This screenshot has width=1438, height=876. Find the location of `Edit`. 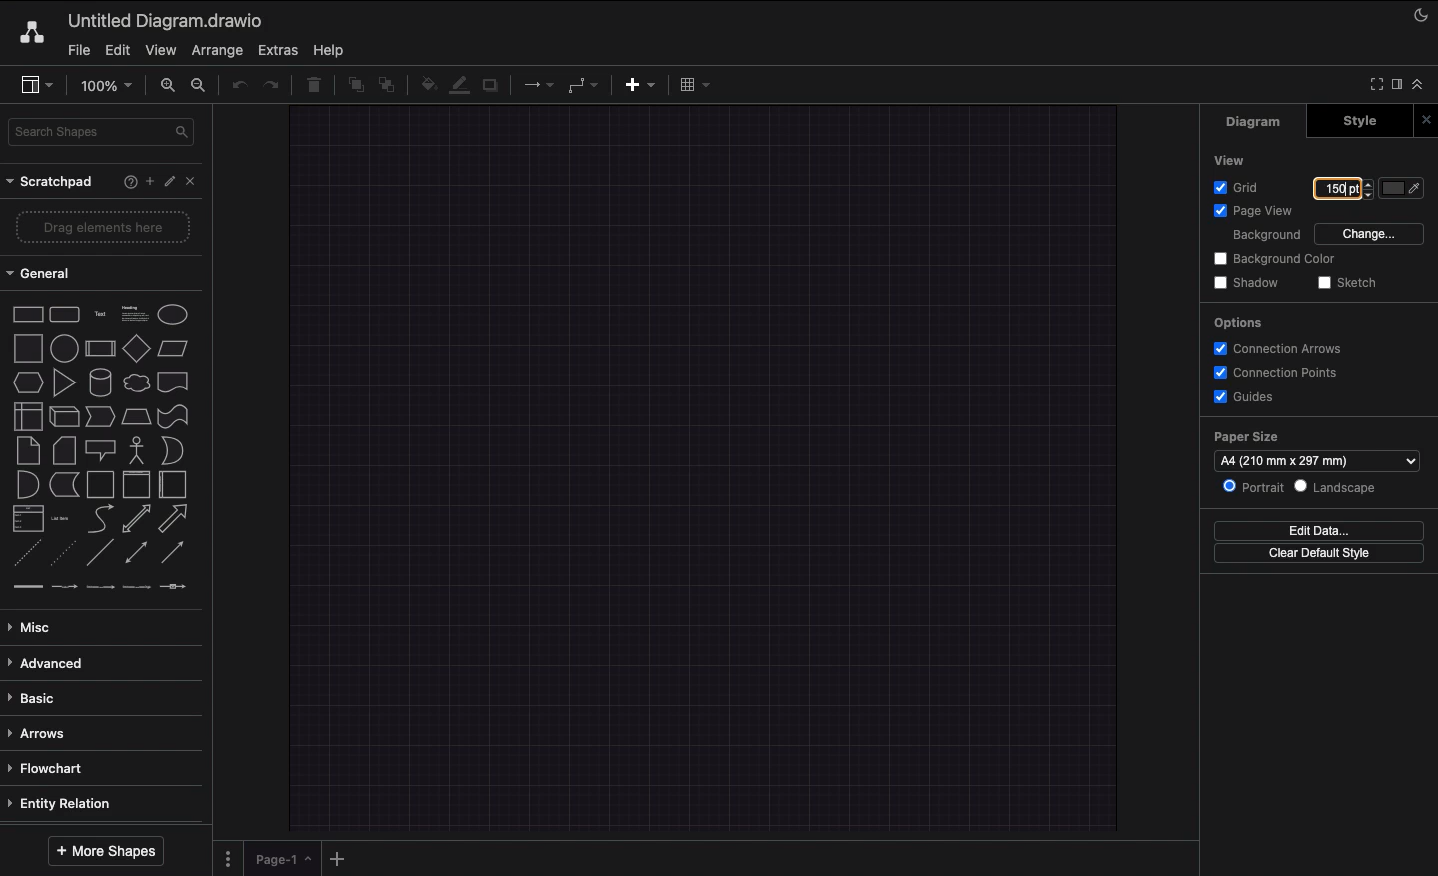

Edit is located at coordinates (117, 51).